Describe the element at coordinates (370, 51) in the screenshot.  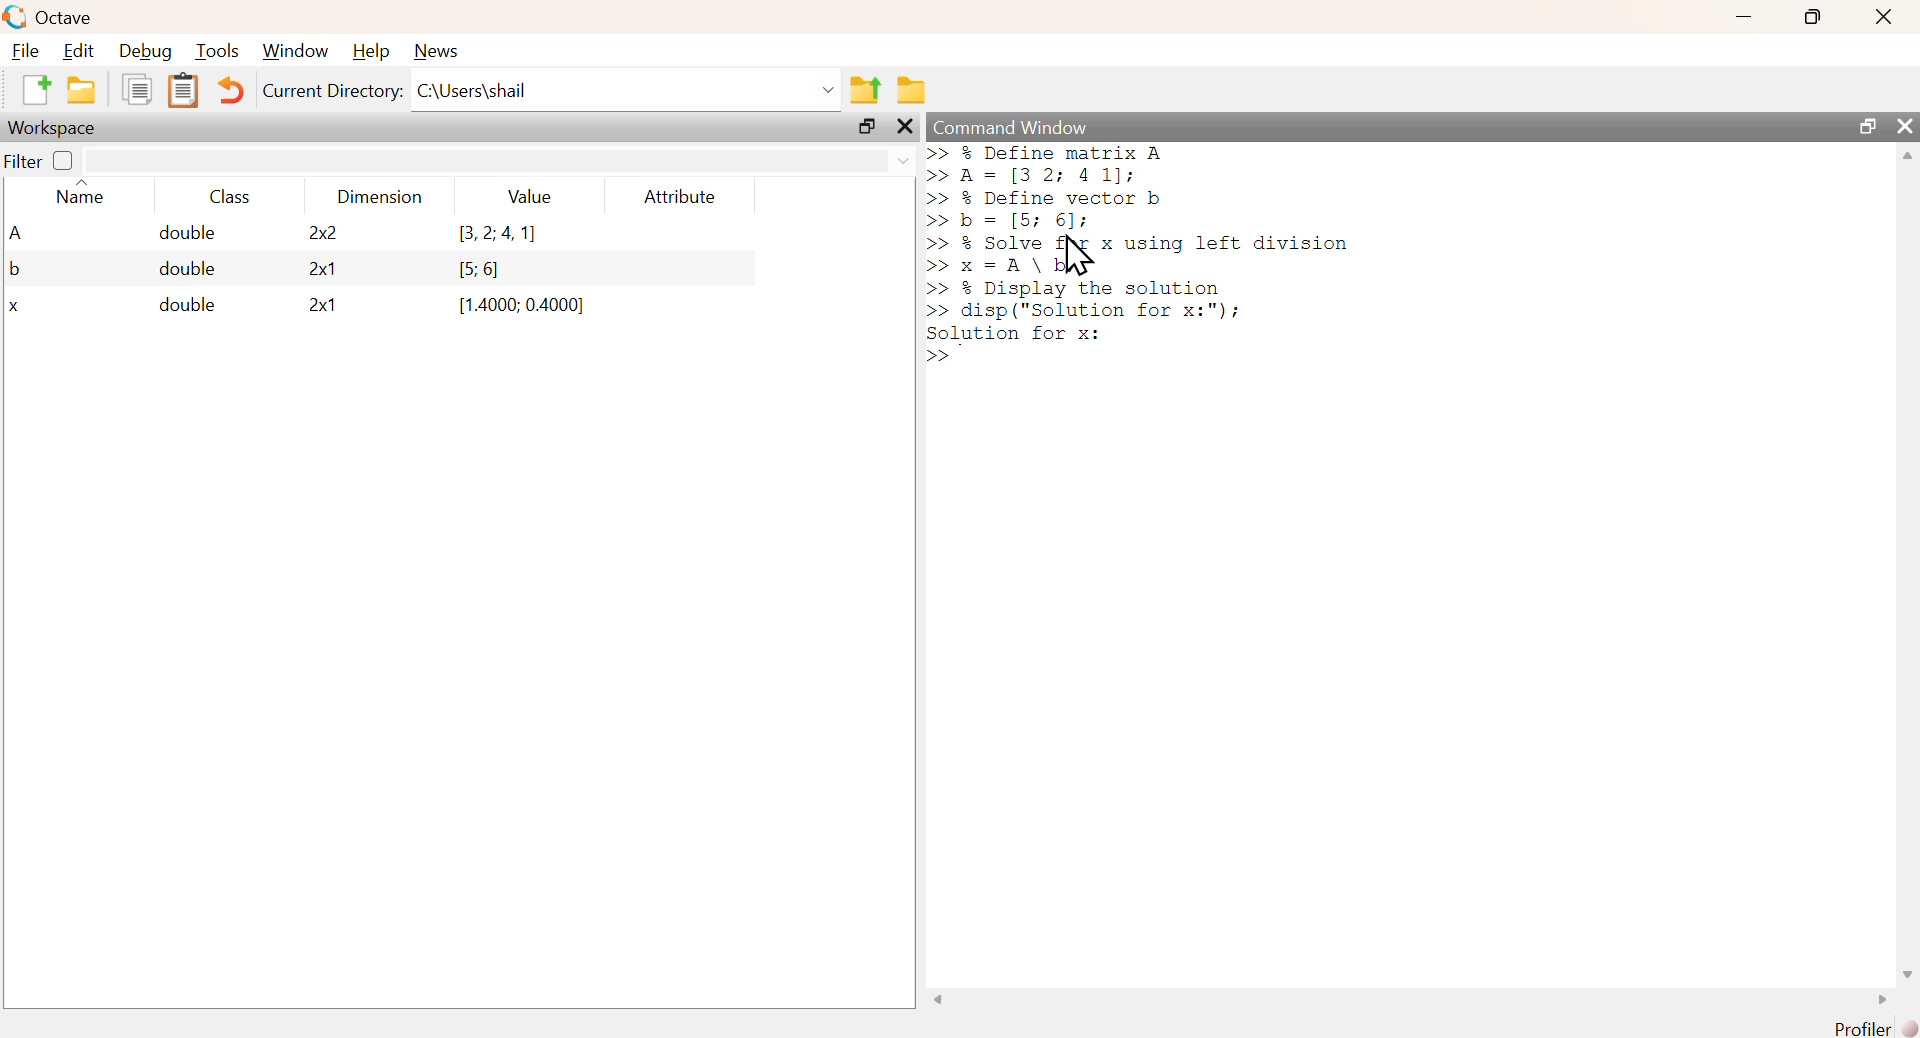
I see `help` at that location.